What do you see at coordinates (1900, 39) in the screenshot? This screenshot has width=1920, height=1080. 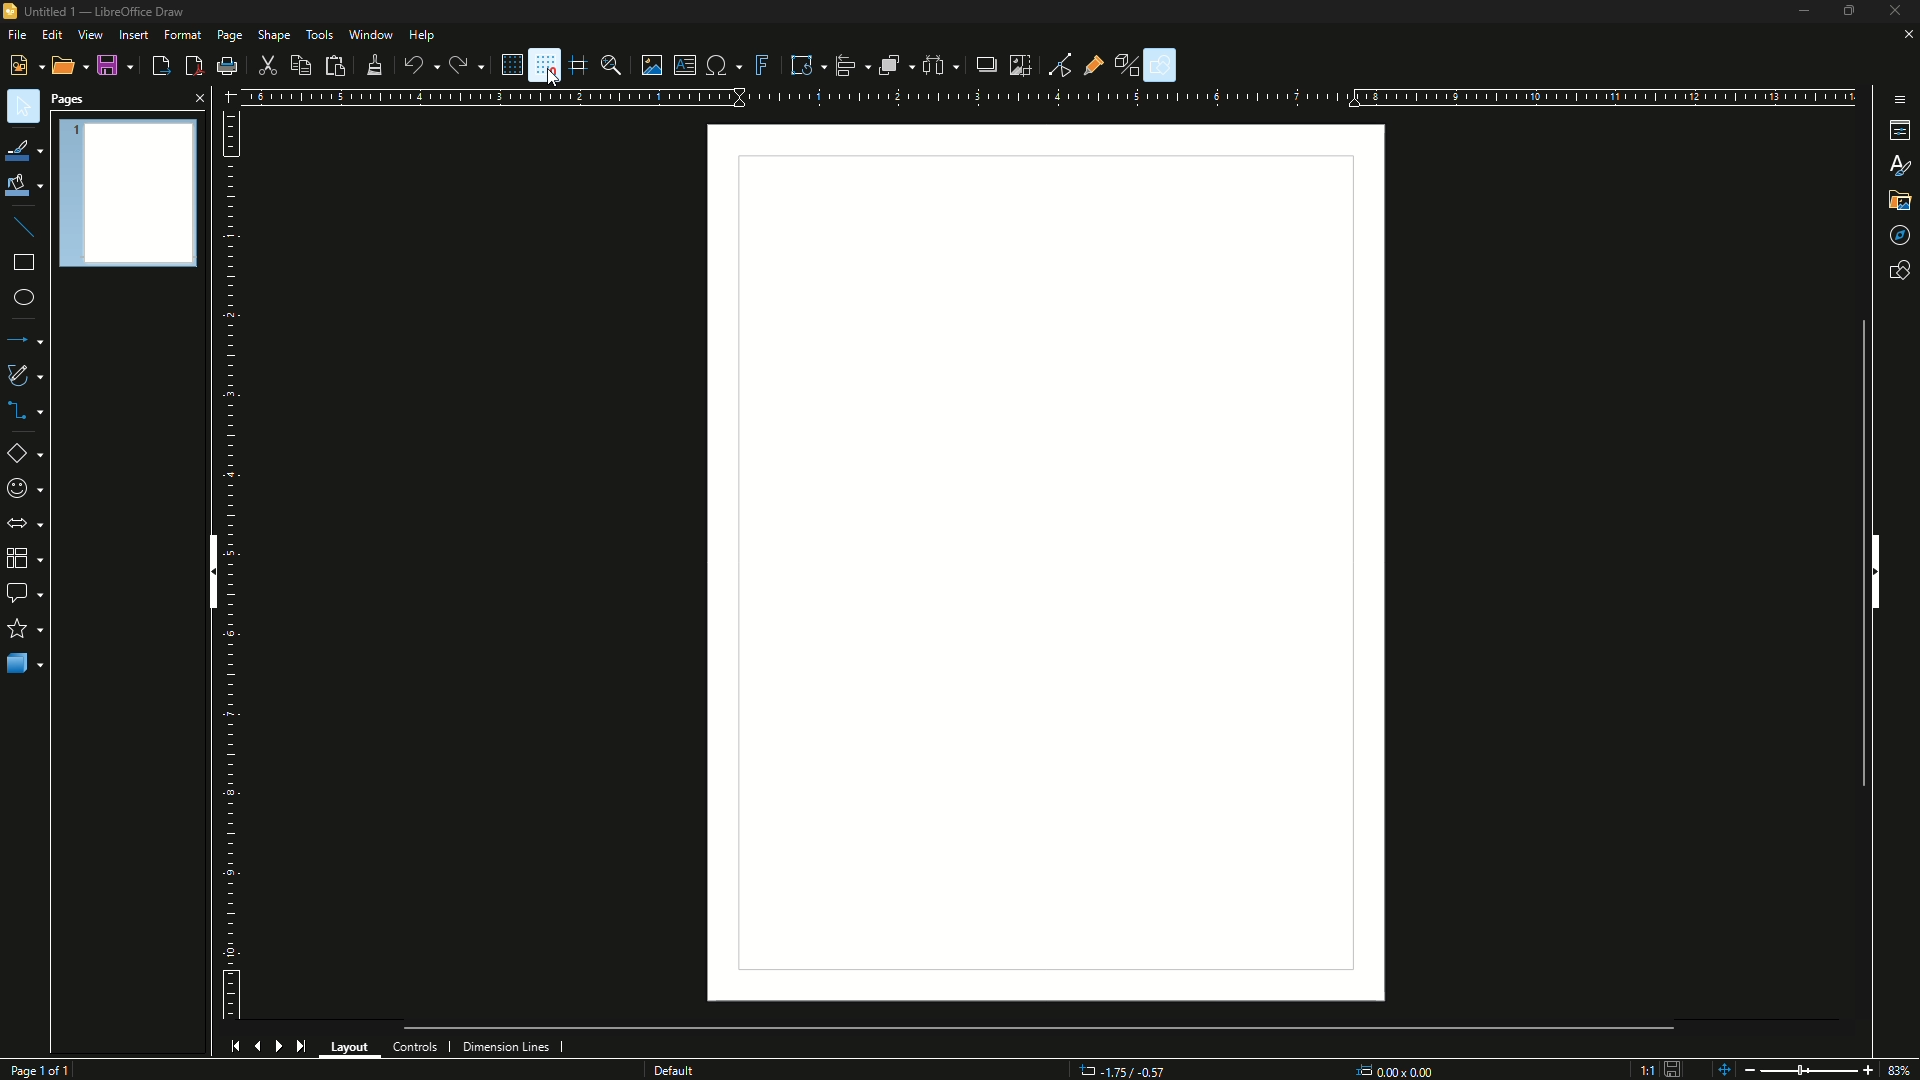 I see `Close sheet` at bounding box center [1900, 39].